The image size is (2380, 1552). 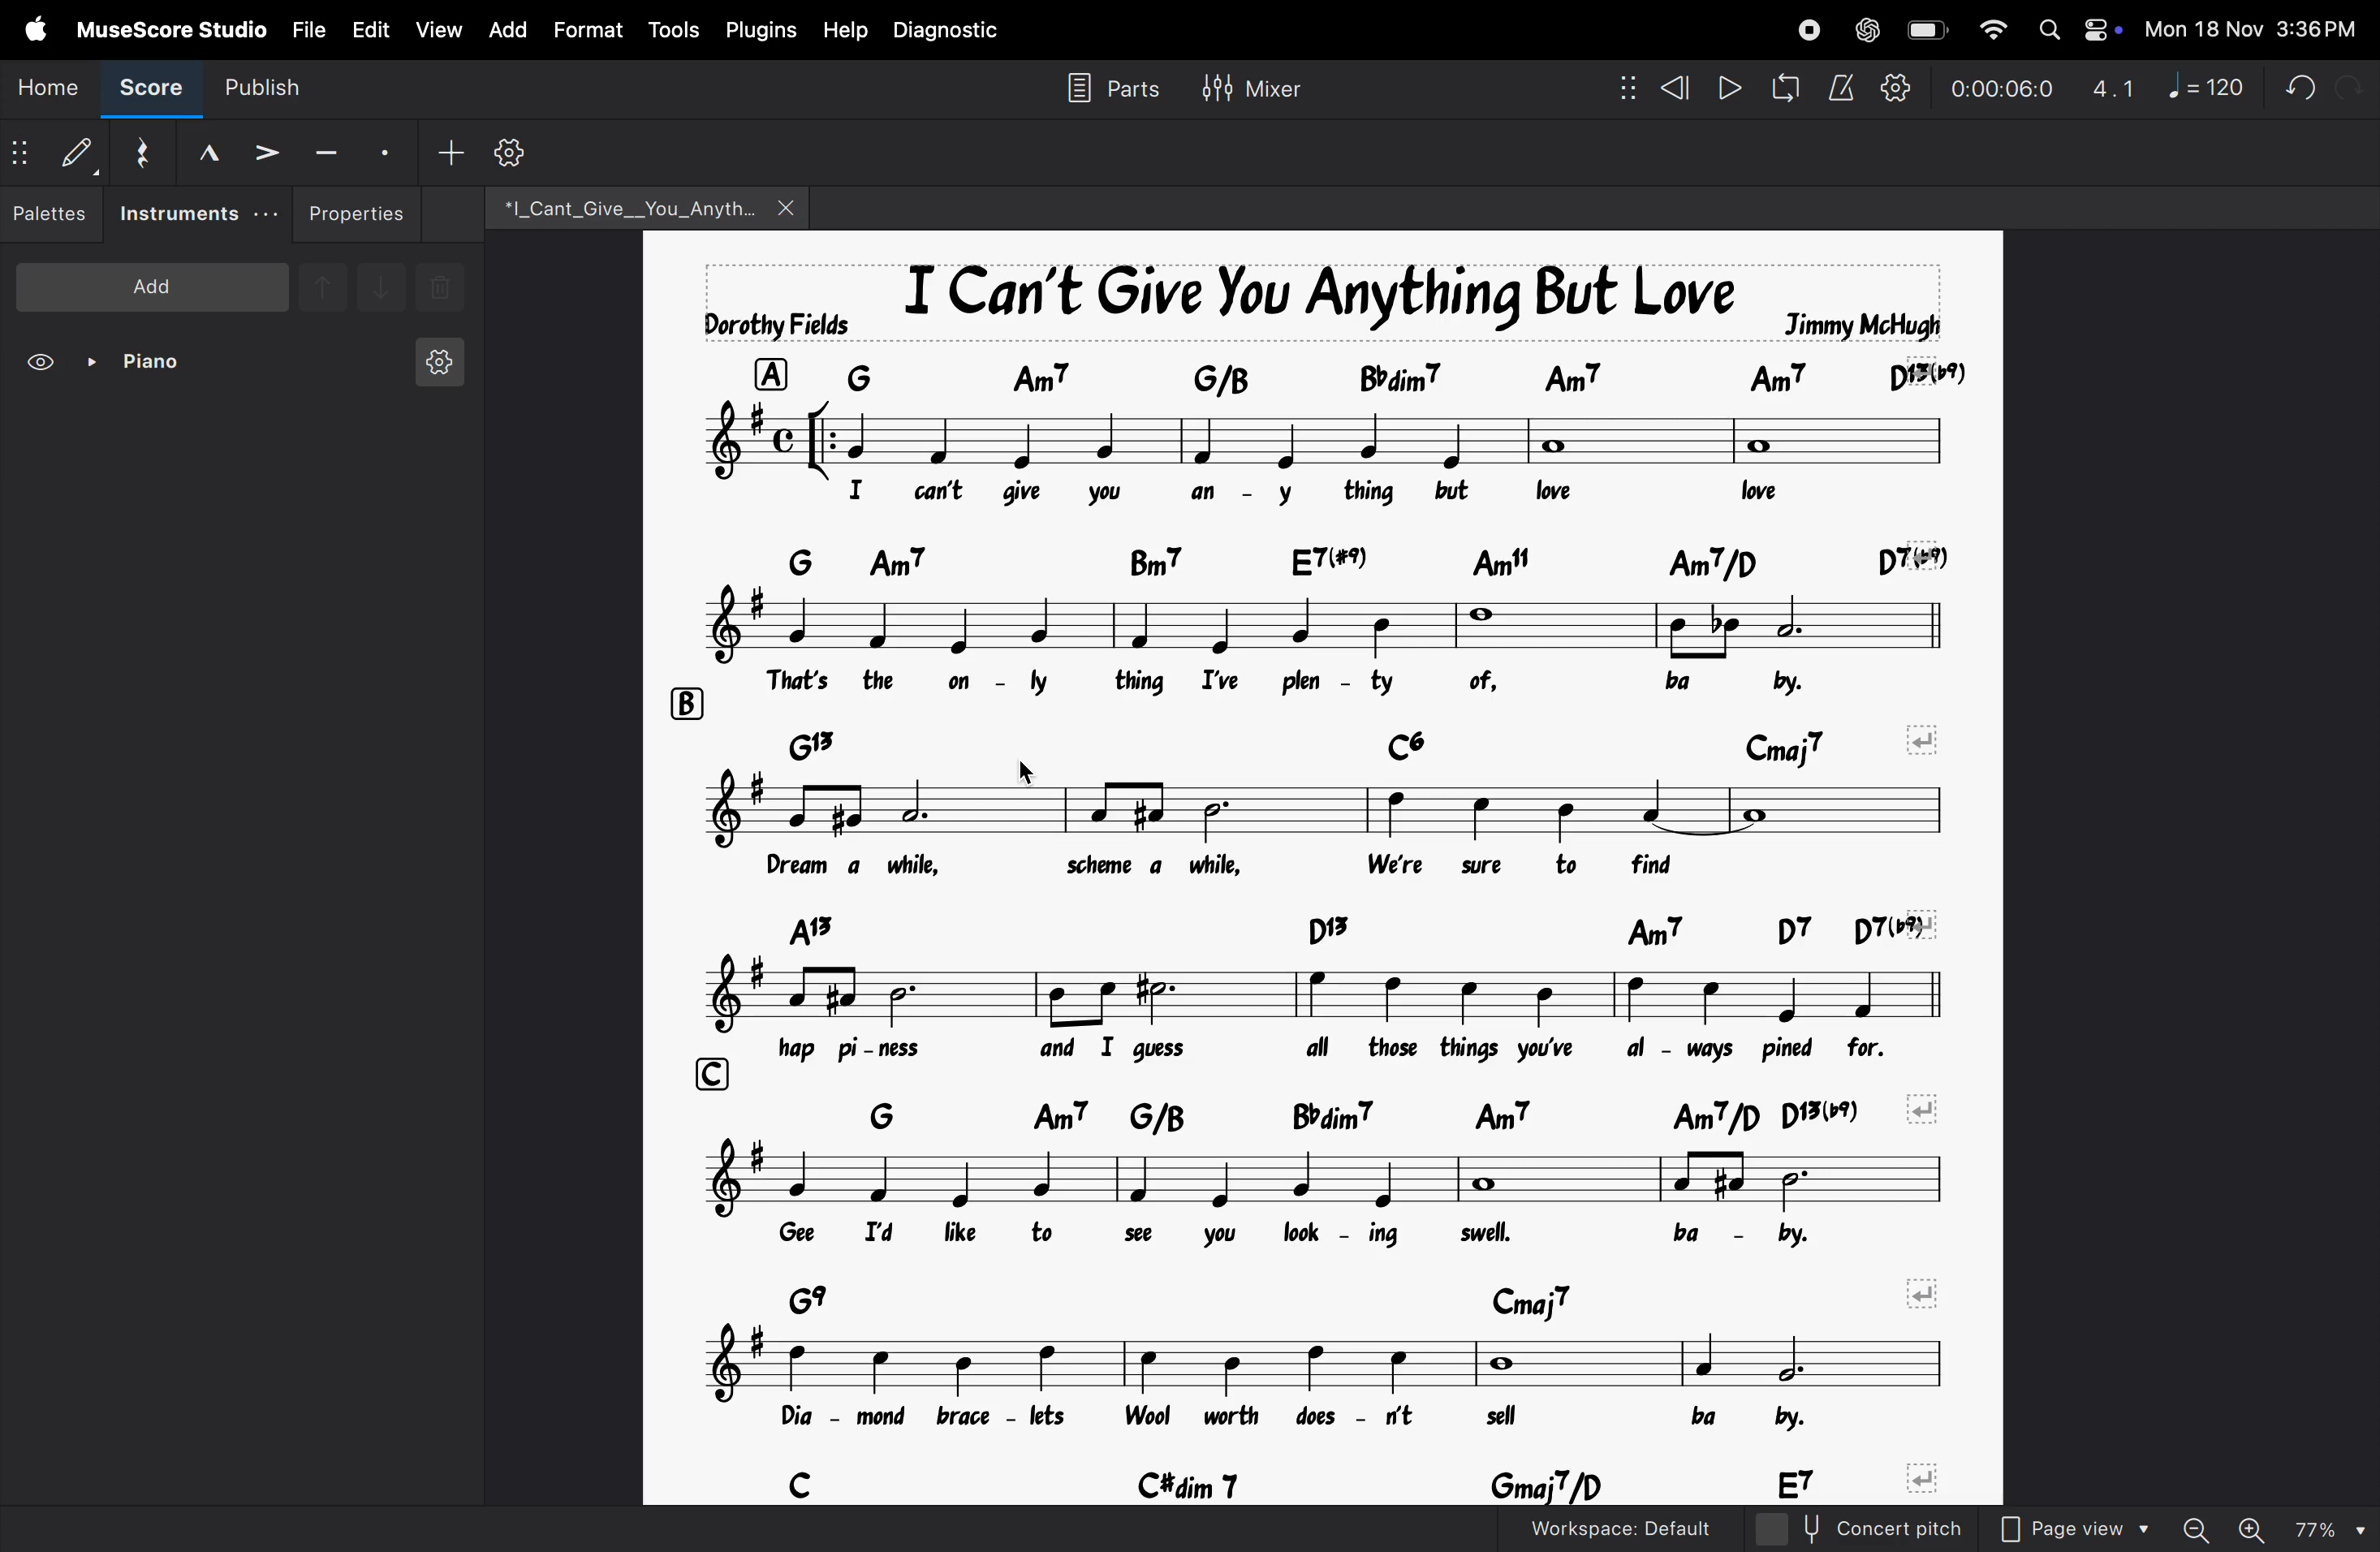 What do you see at coordinates (442, 156) in the screenshot?
I see `add` at bounding box center [442, 156].